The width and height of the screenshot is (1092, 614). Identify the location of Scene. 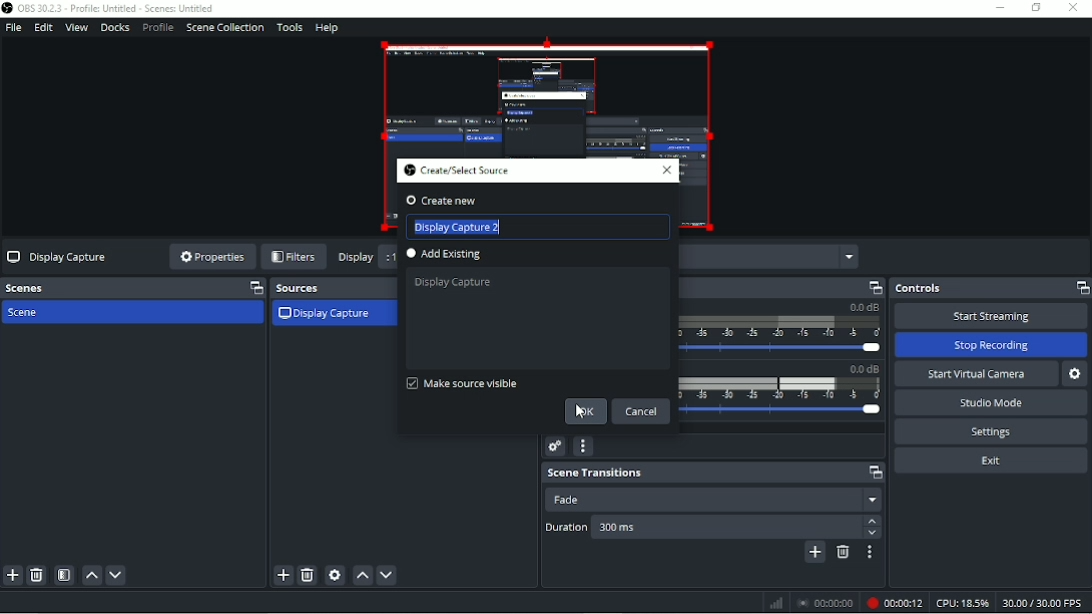
(29, 314).